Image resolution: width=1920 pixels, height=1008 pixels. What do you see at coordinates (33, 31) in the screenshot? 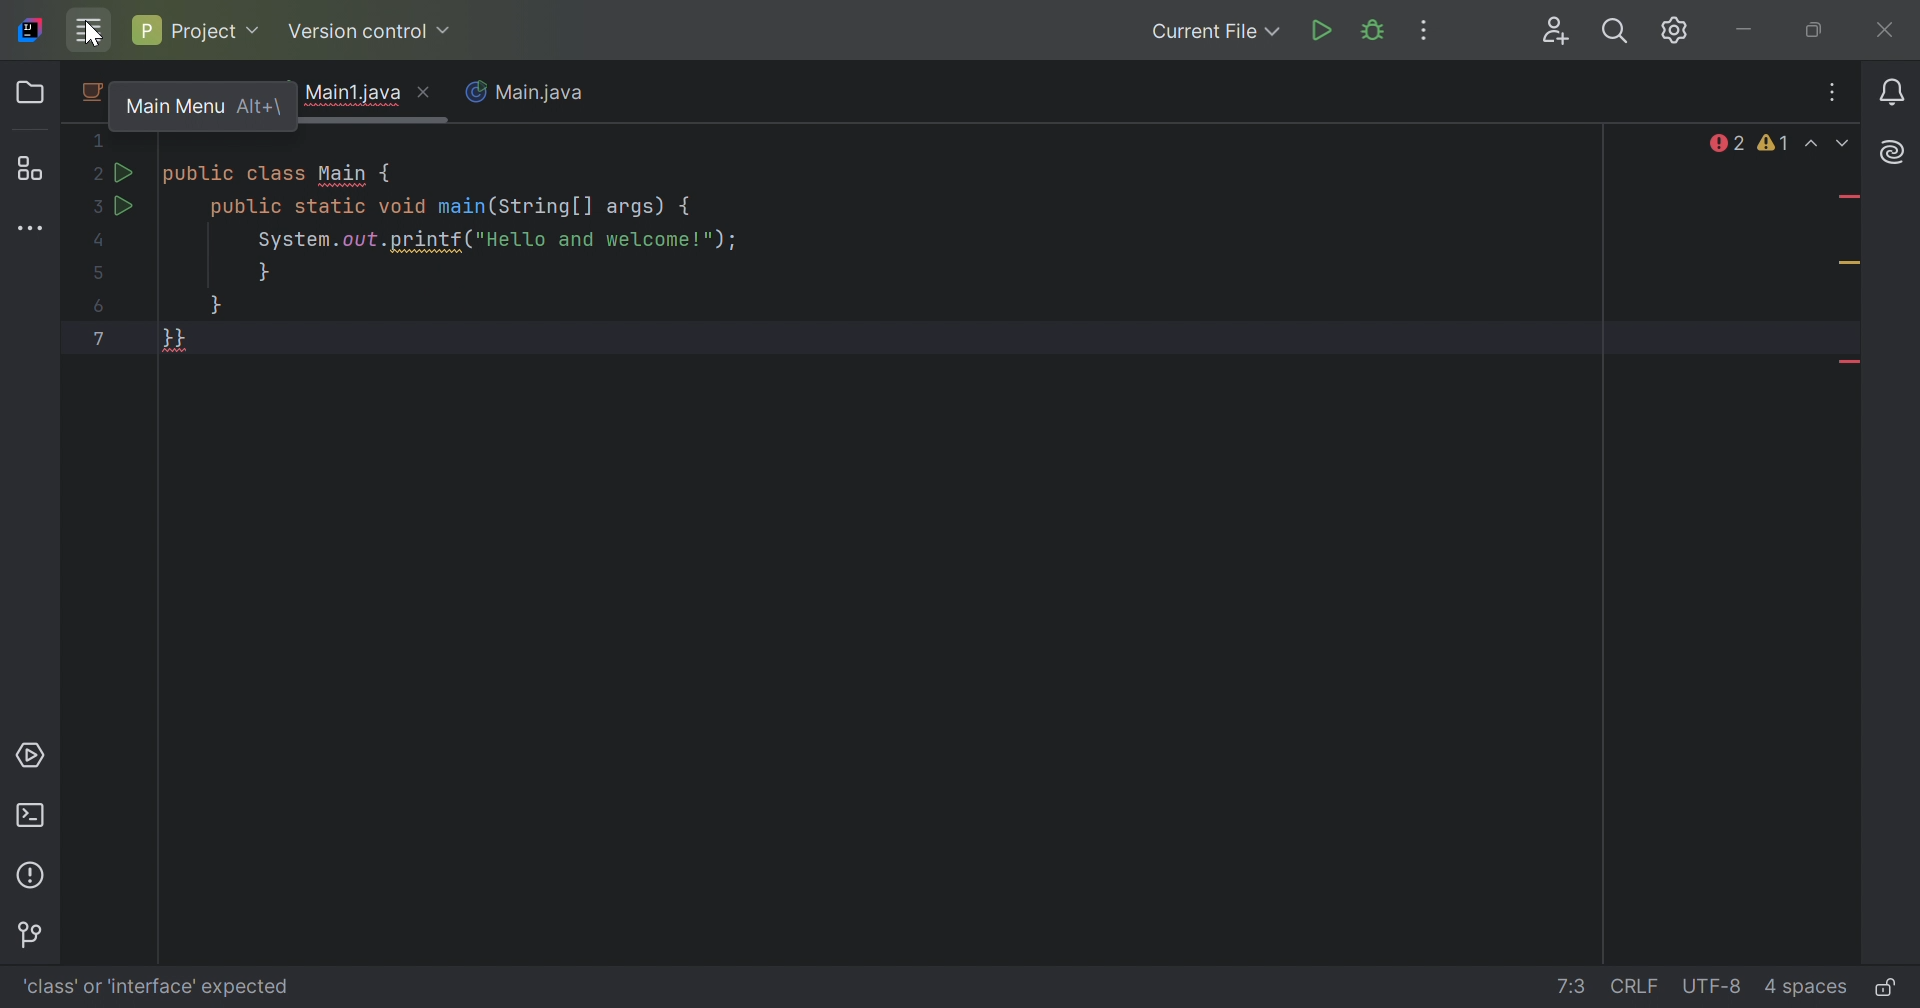
I see `IntelliJ IDEA icon` at bounding box center [33, 31].